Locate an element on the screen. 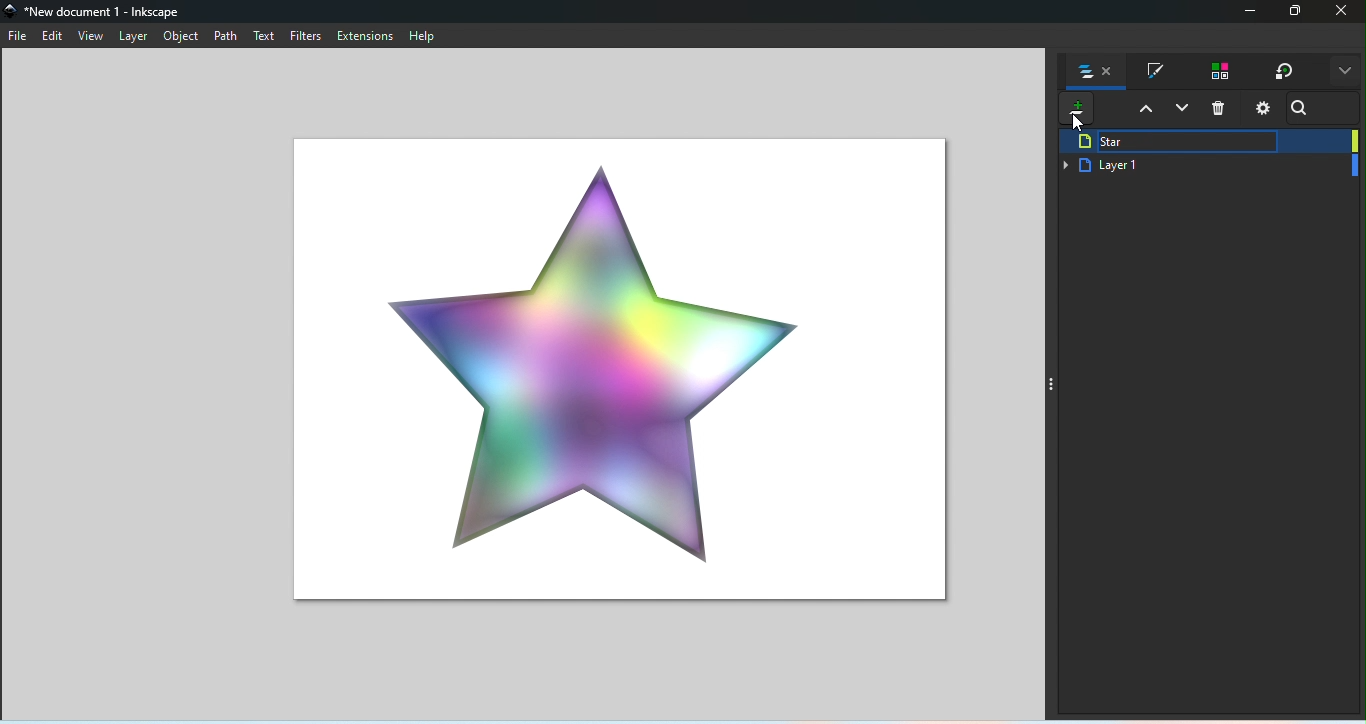 This screenshot has height=724, width=1366. Minimize is located at coordinates (1247, 13).